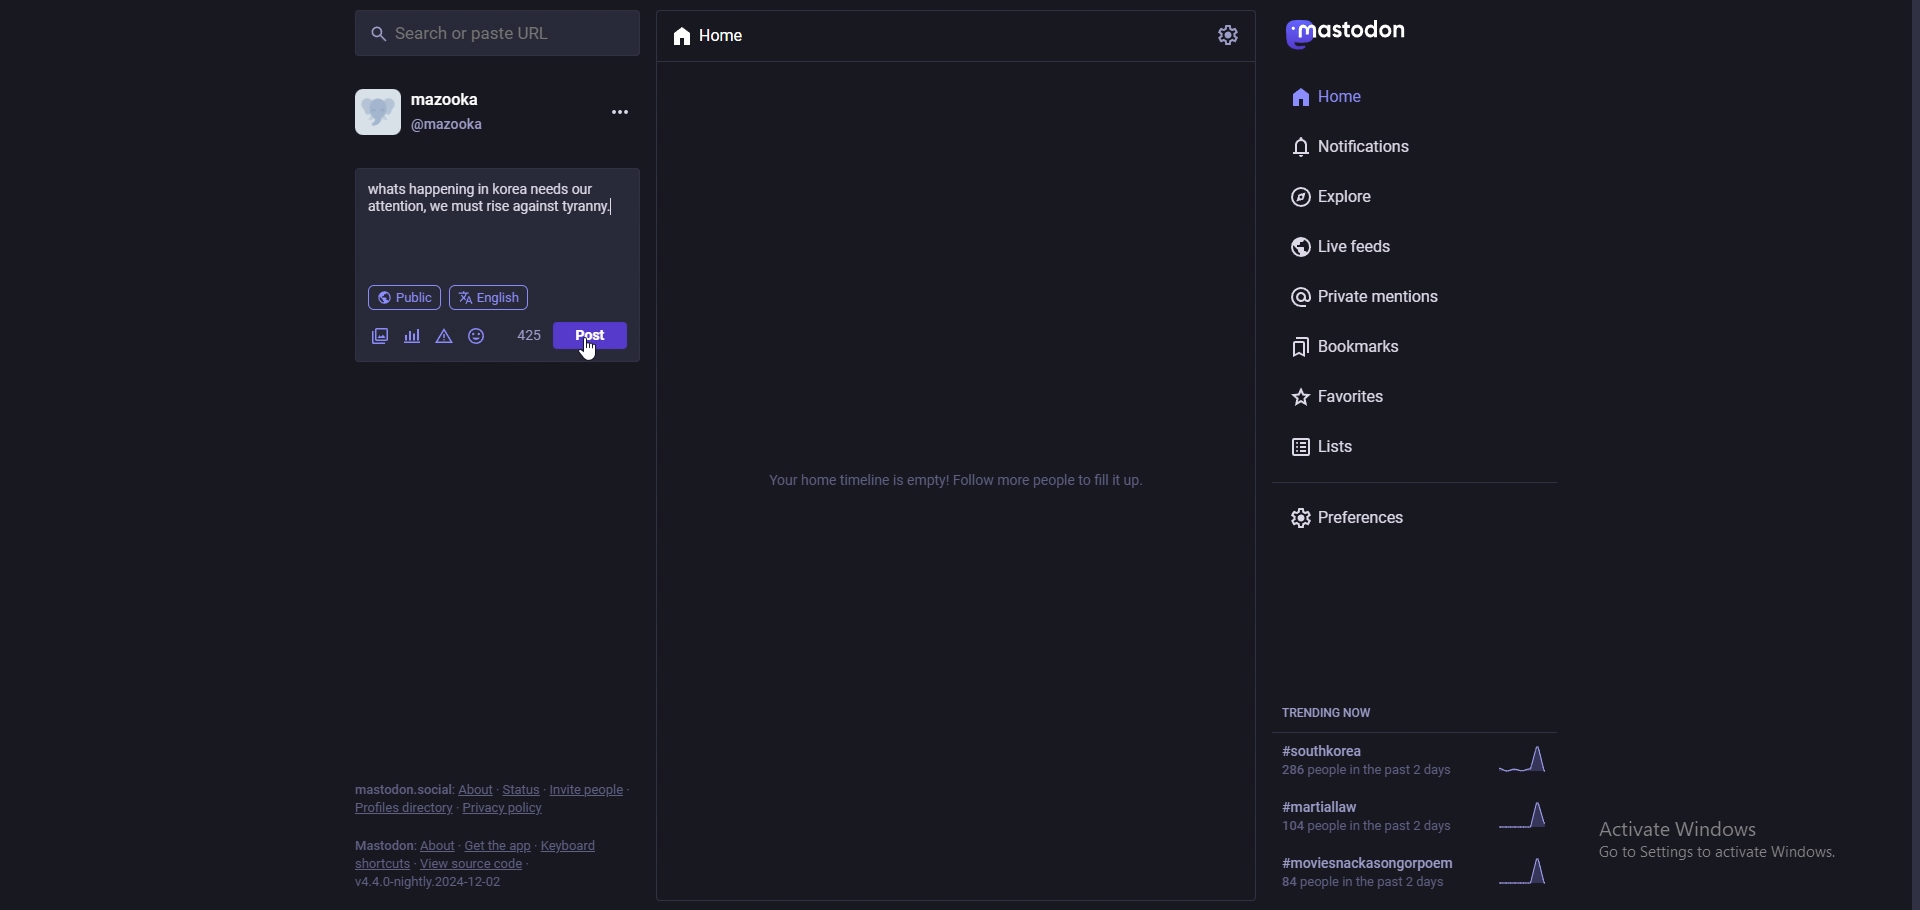 This screenshot has height=910, width=1920. Describe the element at coordinates (1419, 759) in the screenshot. I see `trending` at that location.